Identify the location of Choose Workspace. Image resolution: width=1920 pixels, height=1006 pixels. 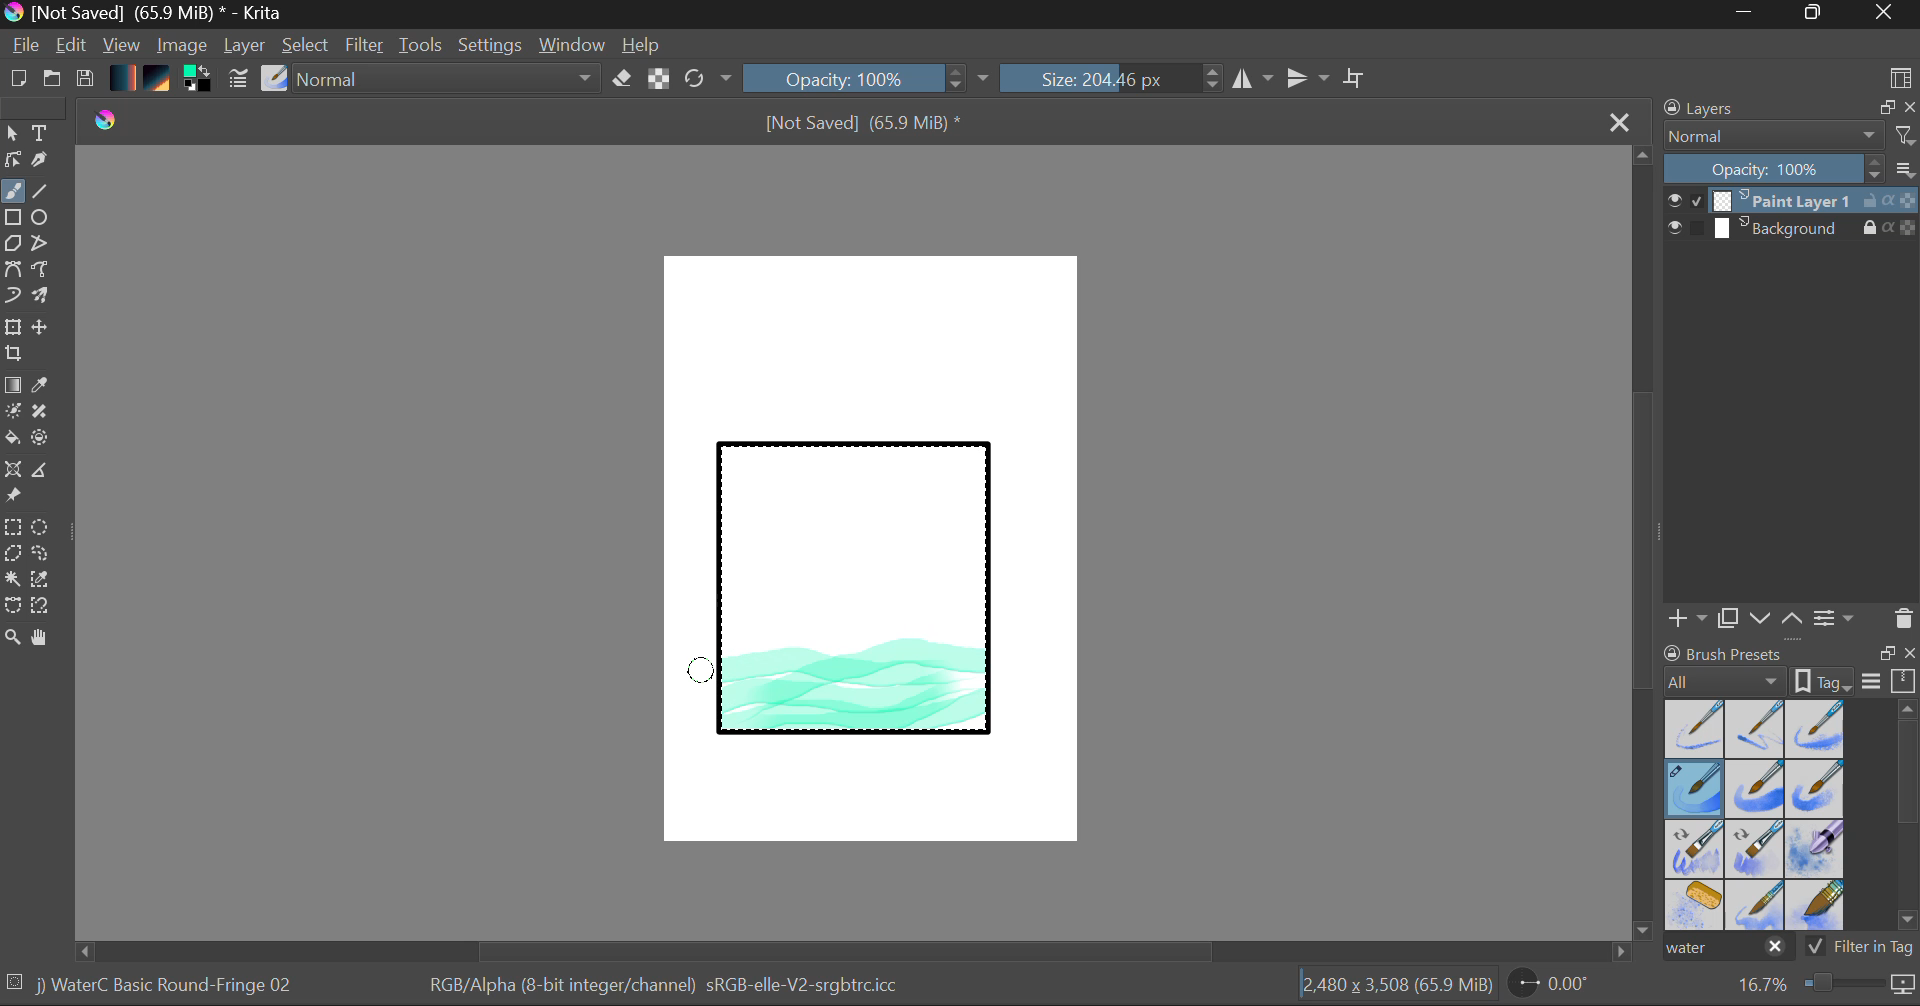
(1900, 76).